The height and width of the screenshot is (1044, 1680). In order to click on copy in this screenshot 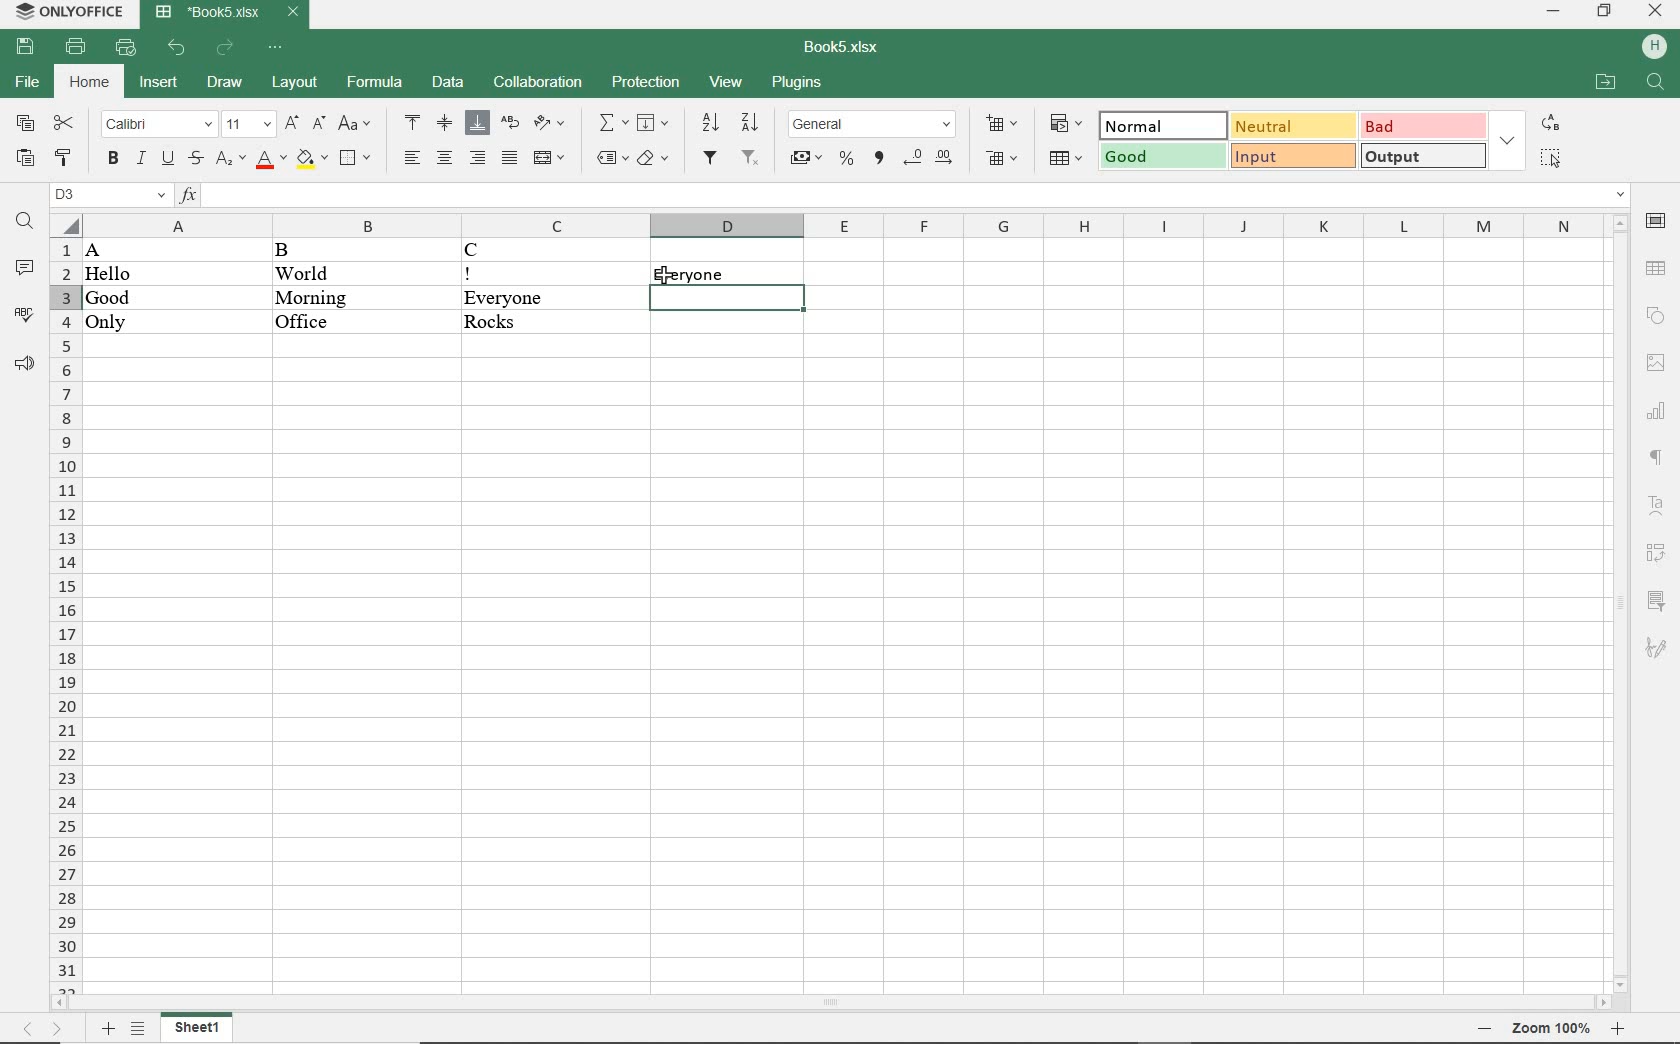, I will do `click(24, 125)`.